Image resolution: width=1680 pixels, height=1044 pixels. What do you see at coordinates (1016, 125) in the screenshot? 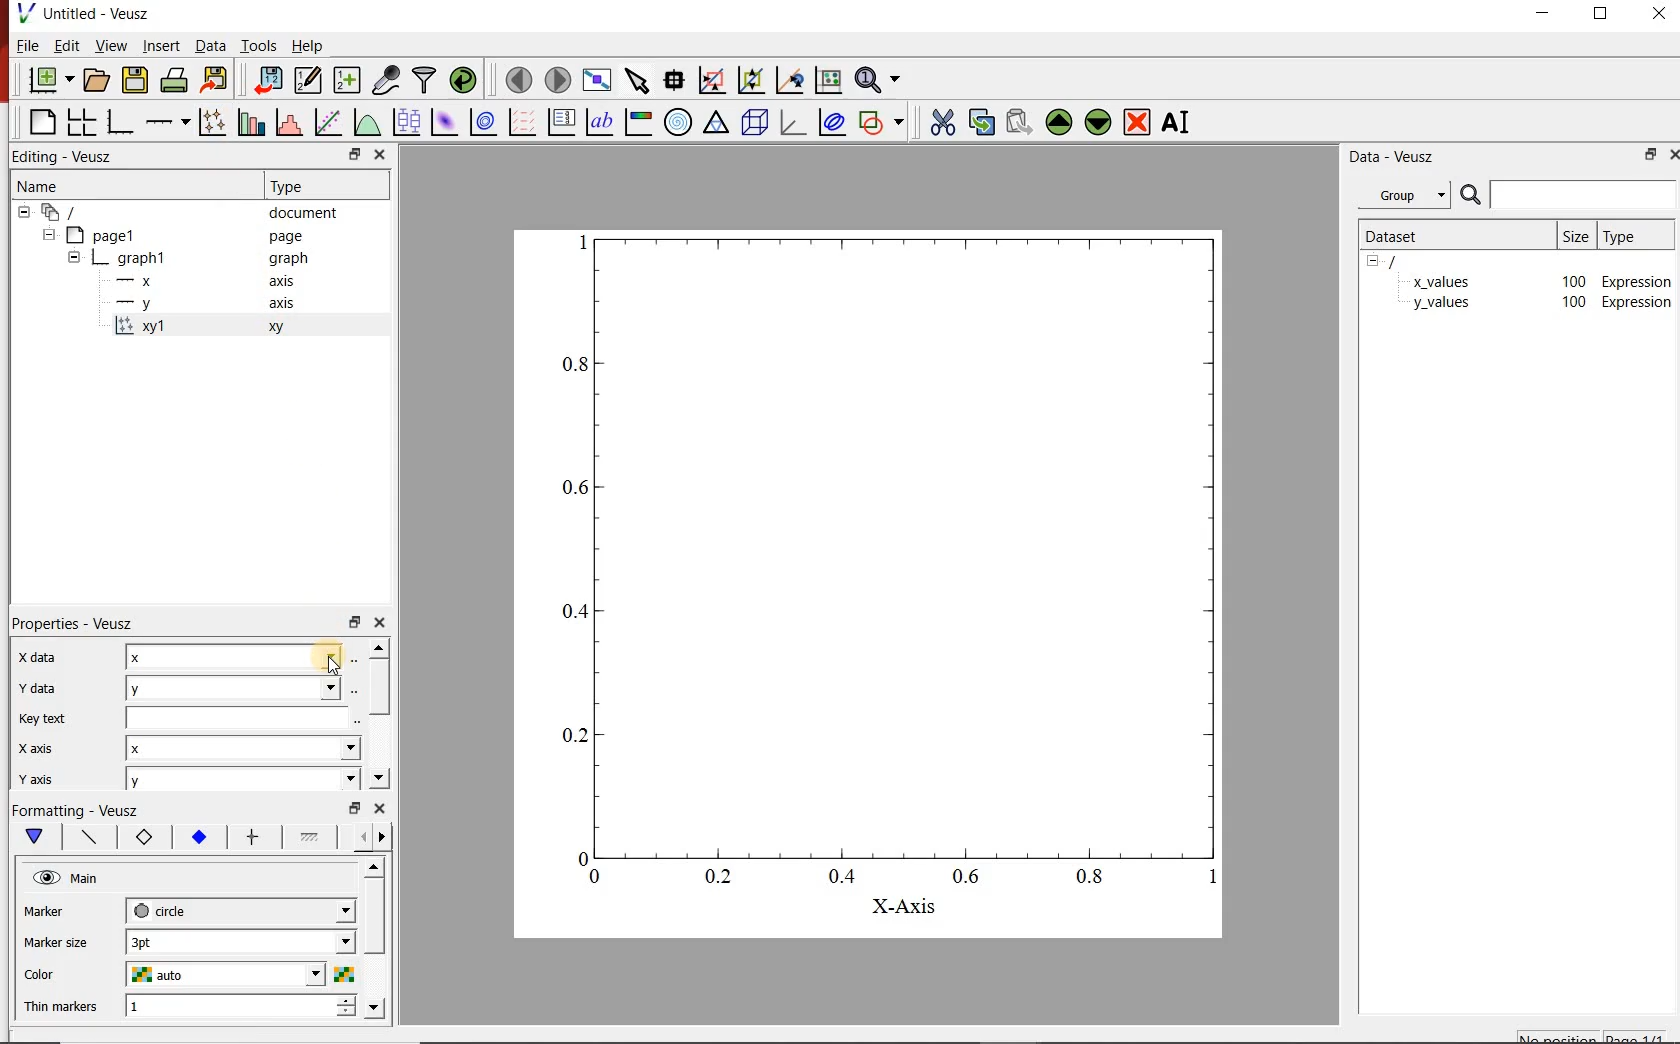
I see `paste the selected widget` at bounding box center [1016, 125].